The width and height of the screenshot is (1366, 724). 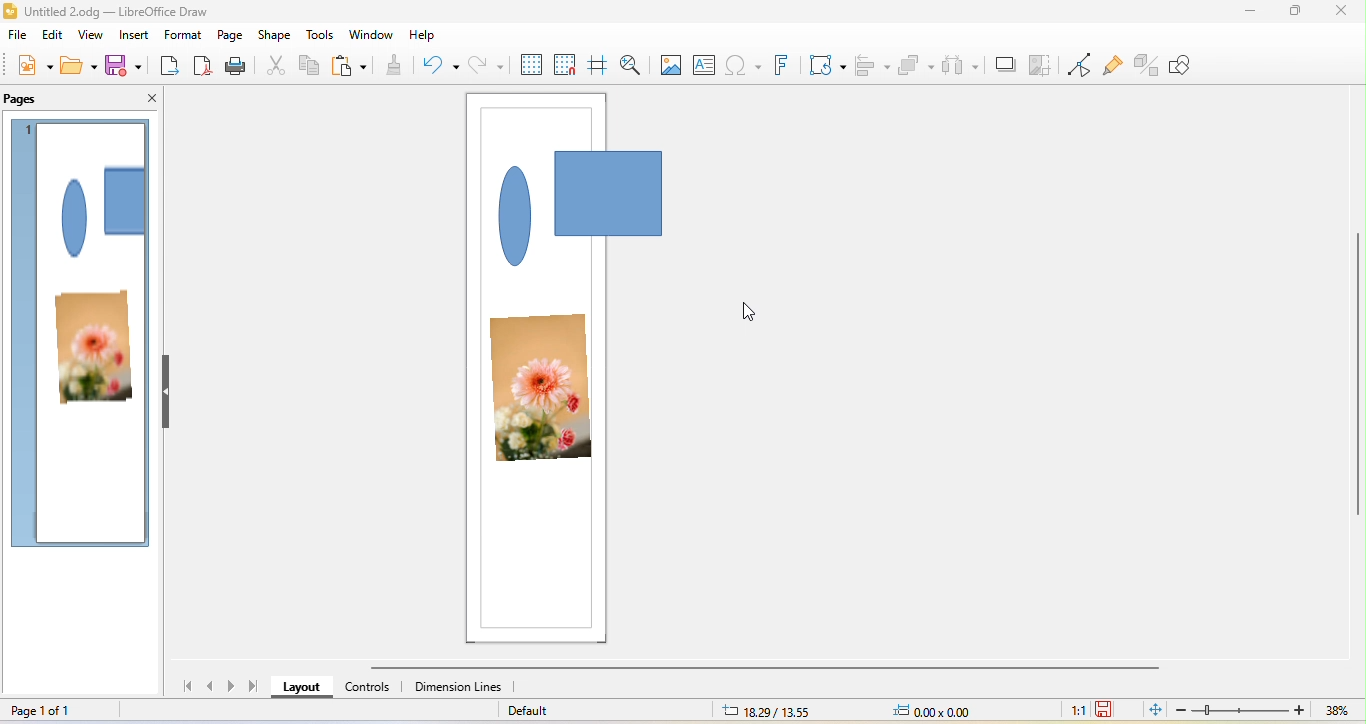 What do you see at coordinates (1342, 14) in the screenshot?
I see `close` at bounding box center [1342, 14].